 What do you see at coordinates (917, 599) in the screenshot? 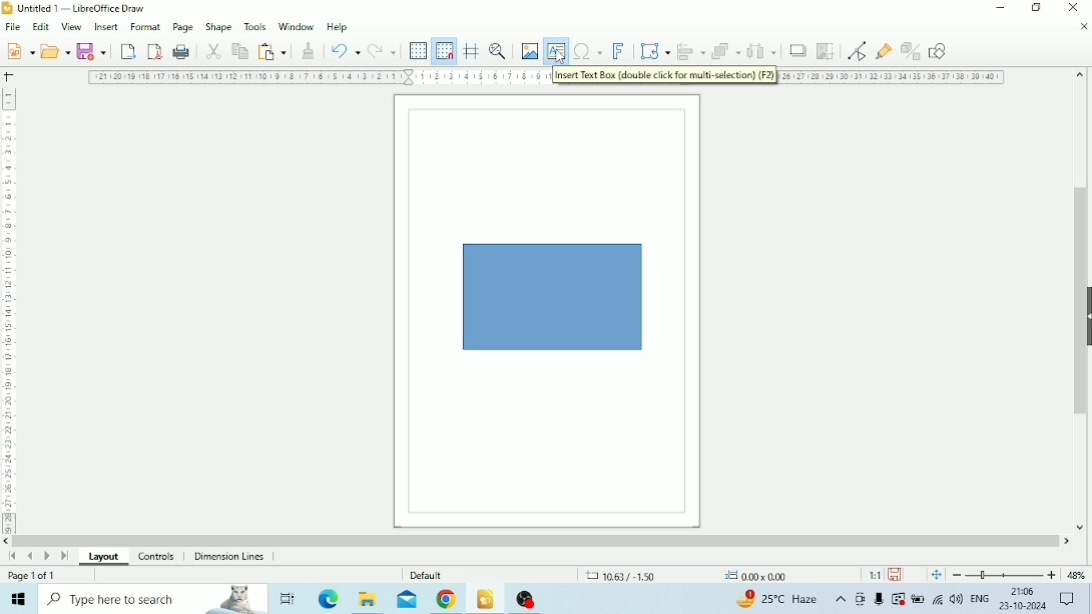
I see `Charging, plugged in` at bounding box center [917, 599].